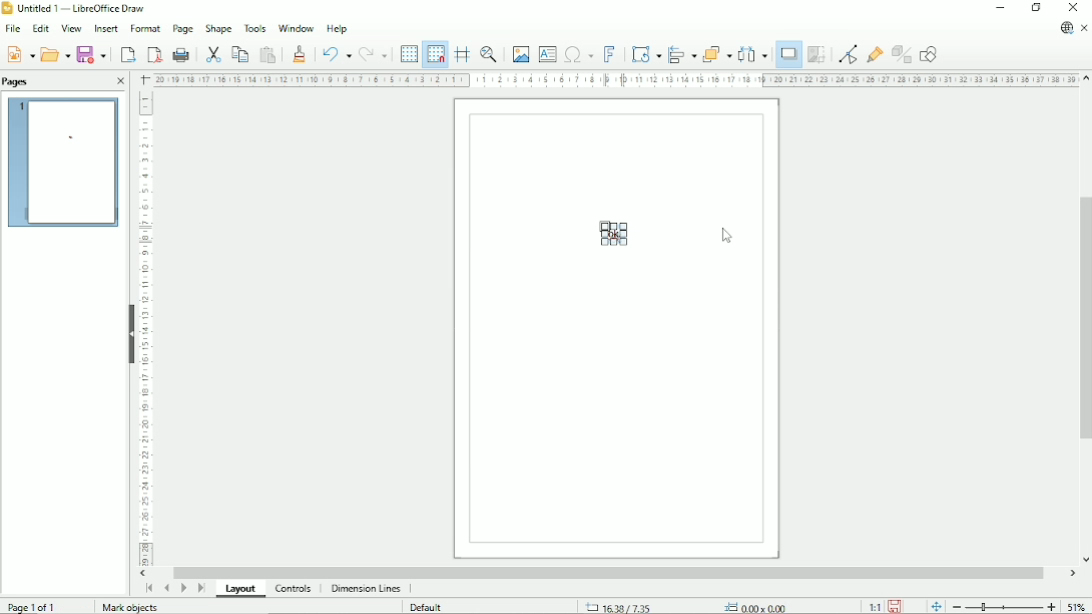  Describe the element at coordinates (1085, 27) in the screenshot. I see `Close document` at that location.